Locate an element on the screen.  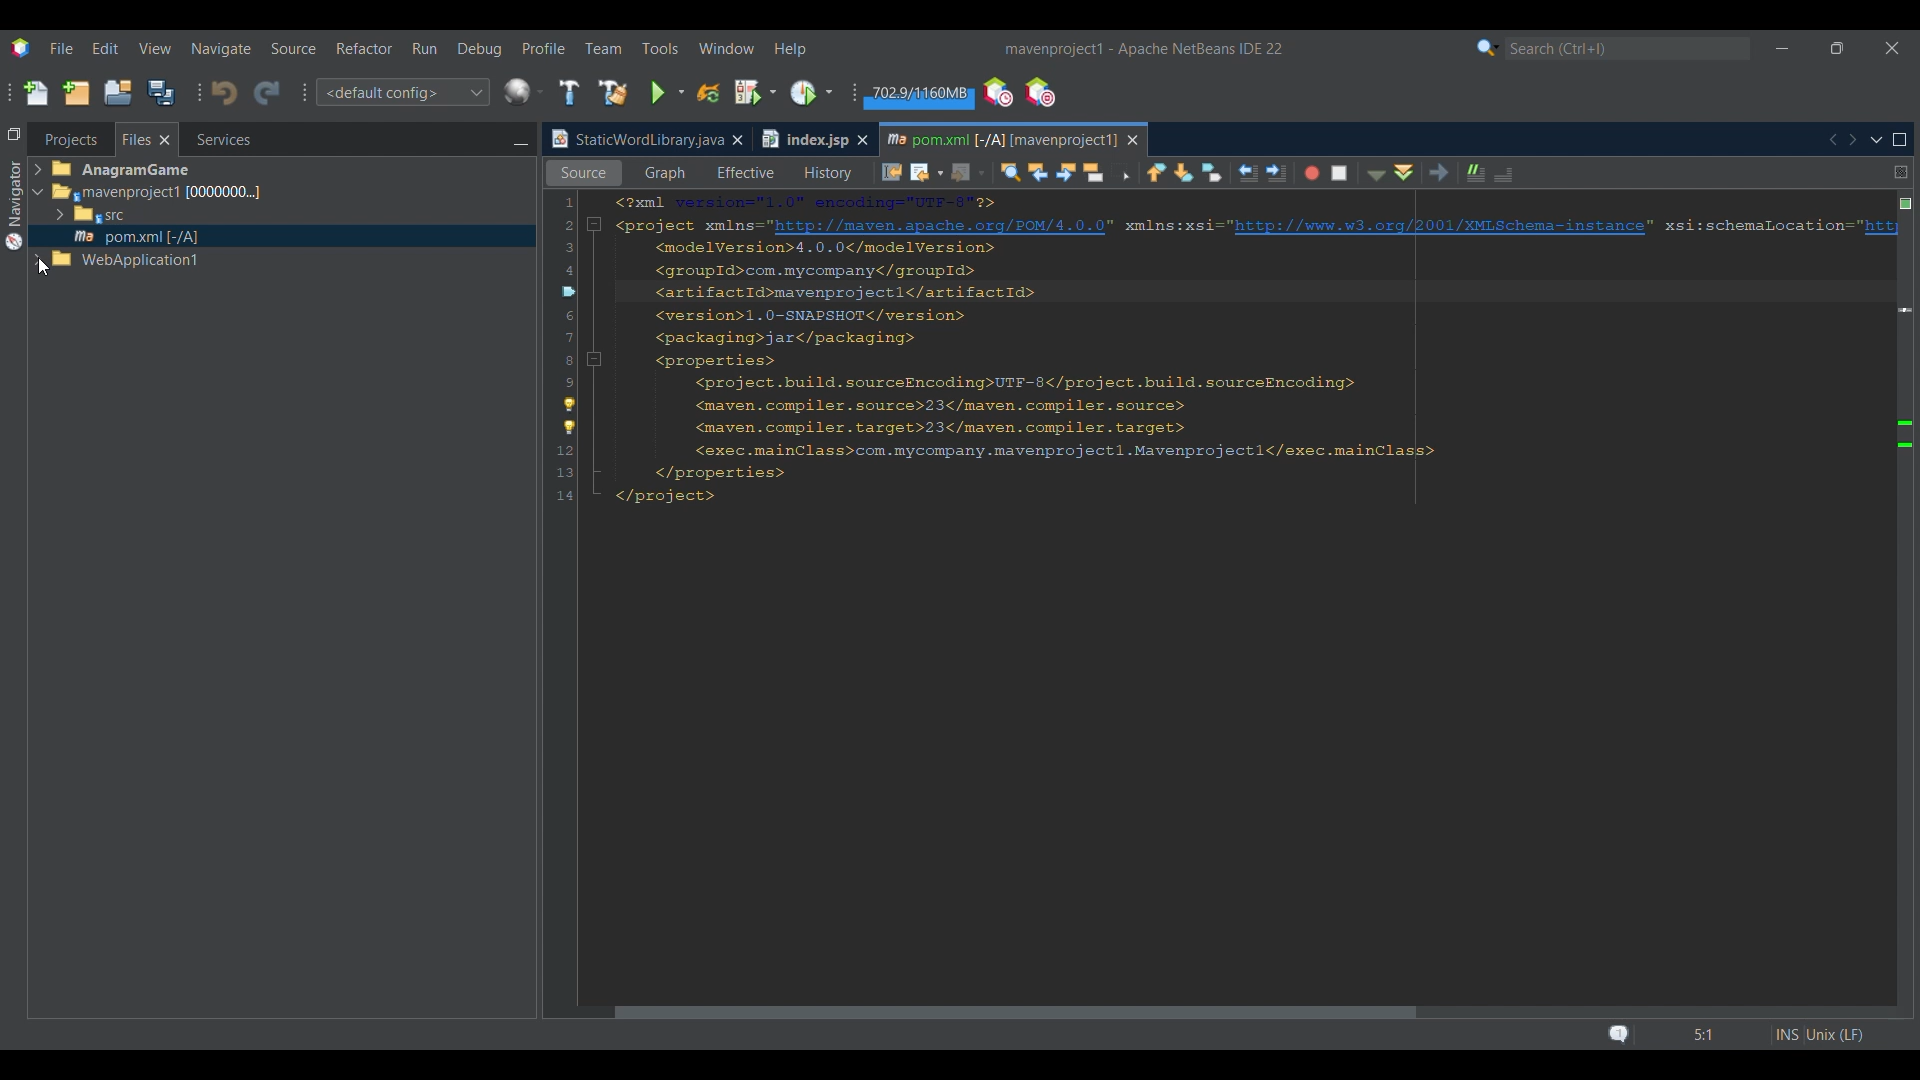
Selected tab highlighted is located at coordinates (371, 191).